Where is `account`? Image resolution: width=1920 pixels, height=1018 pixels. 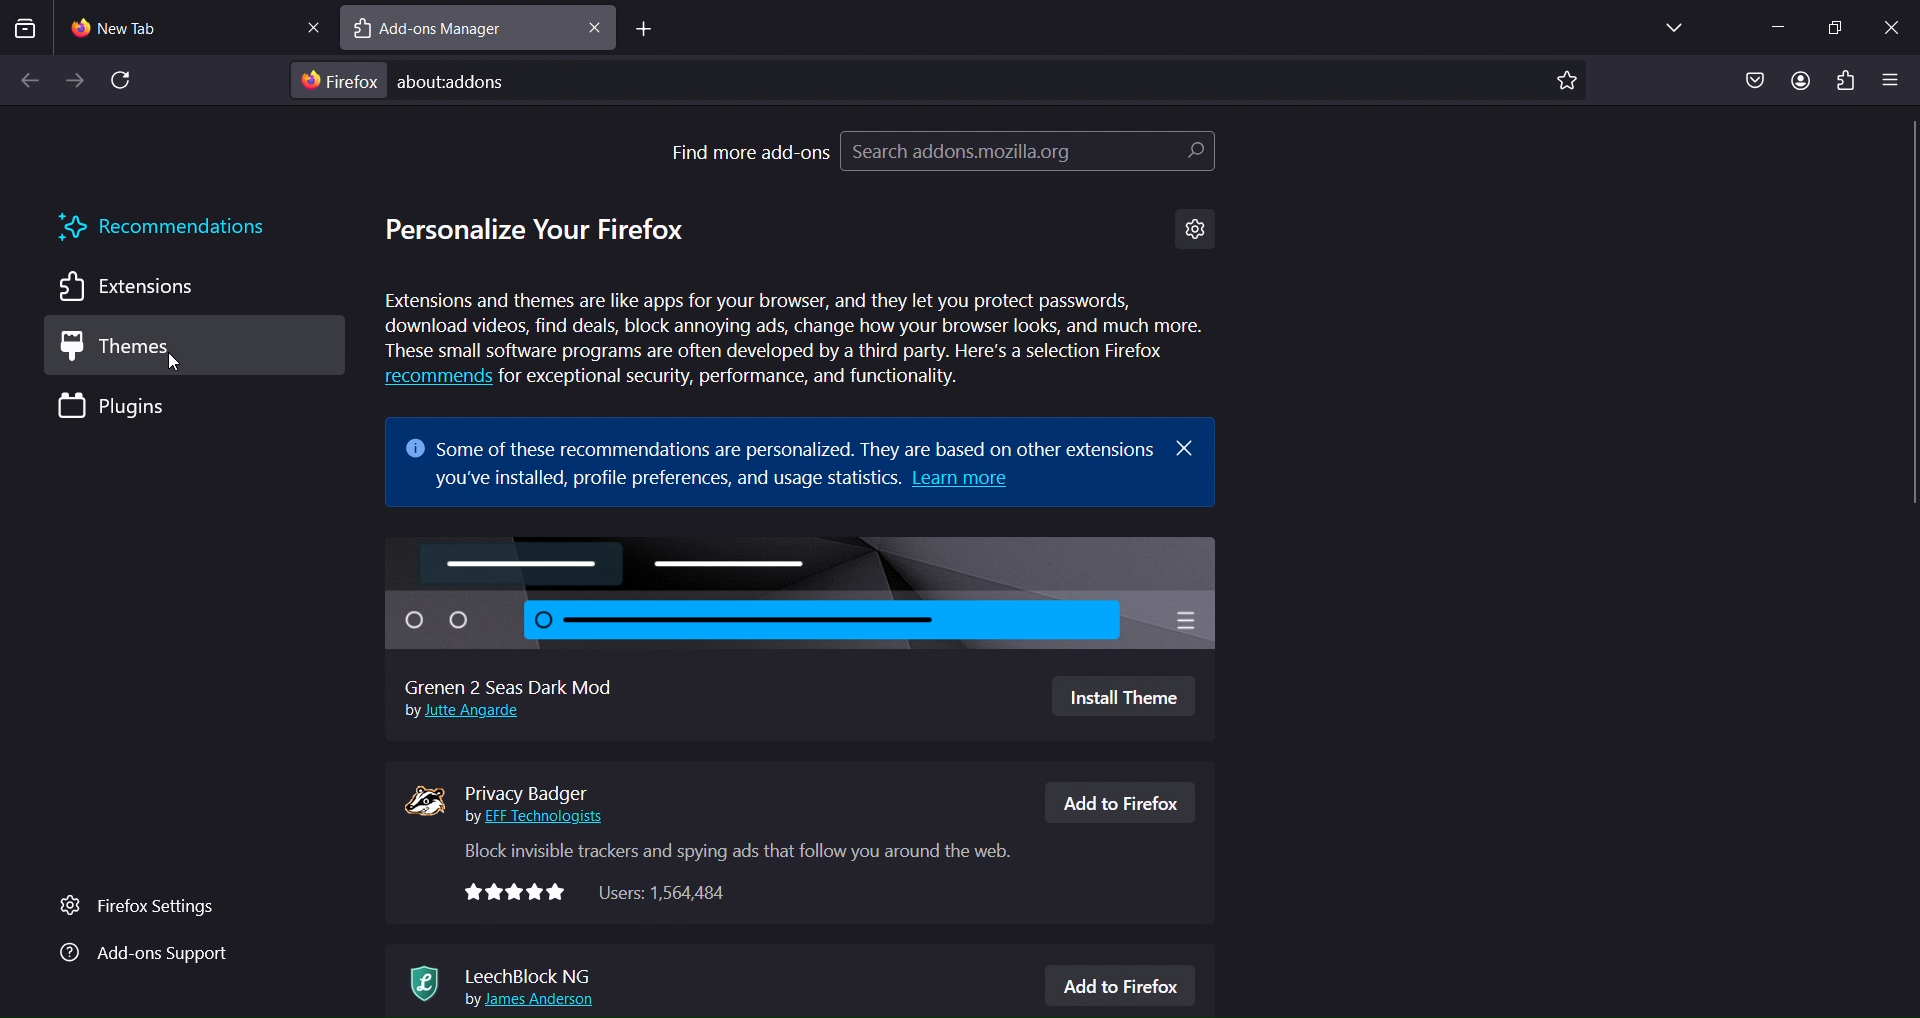
account is located at coordinates (1800, 82).